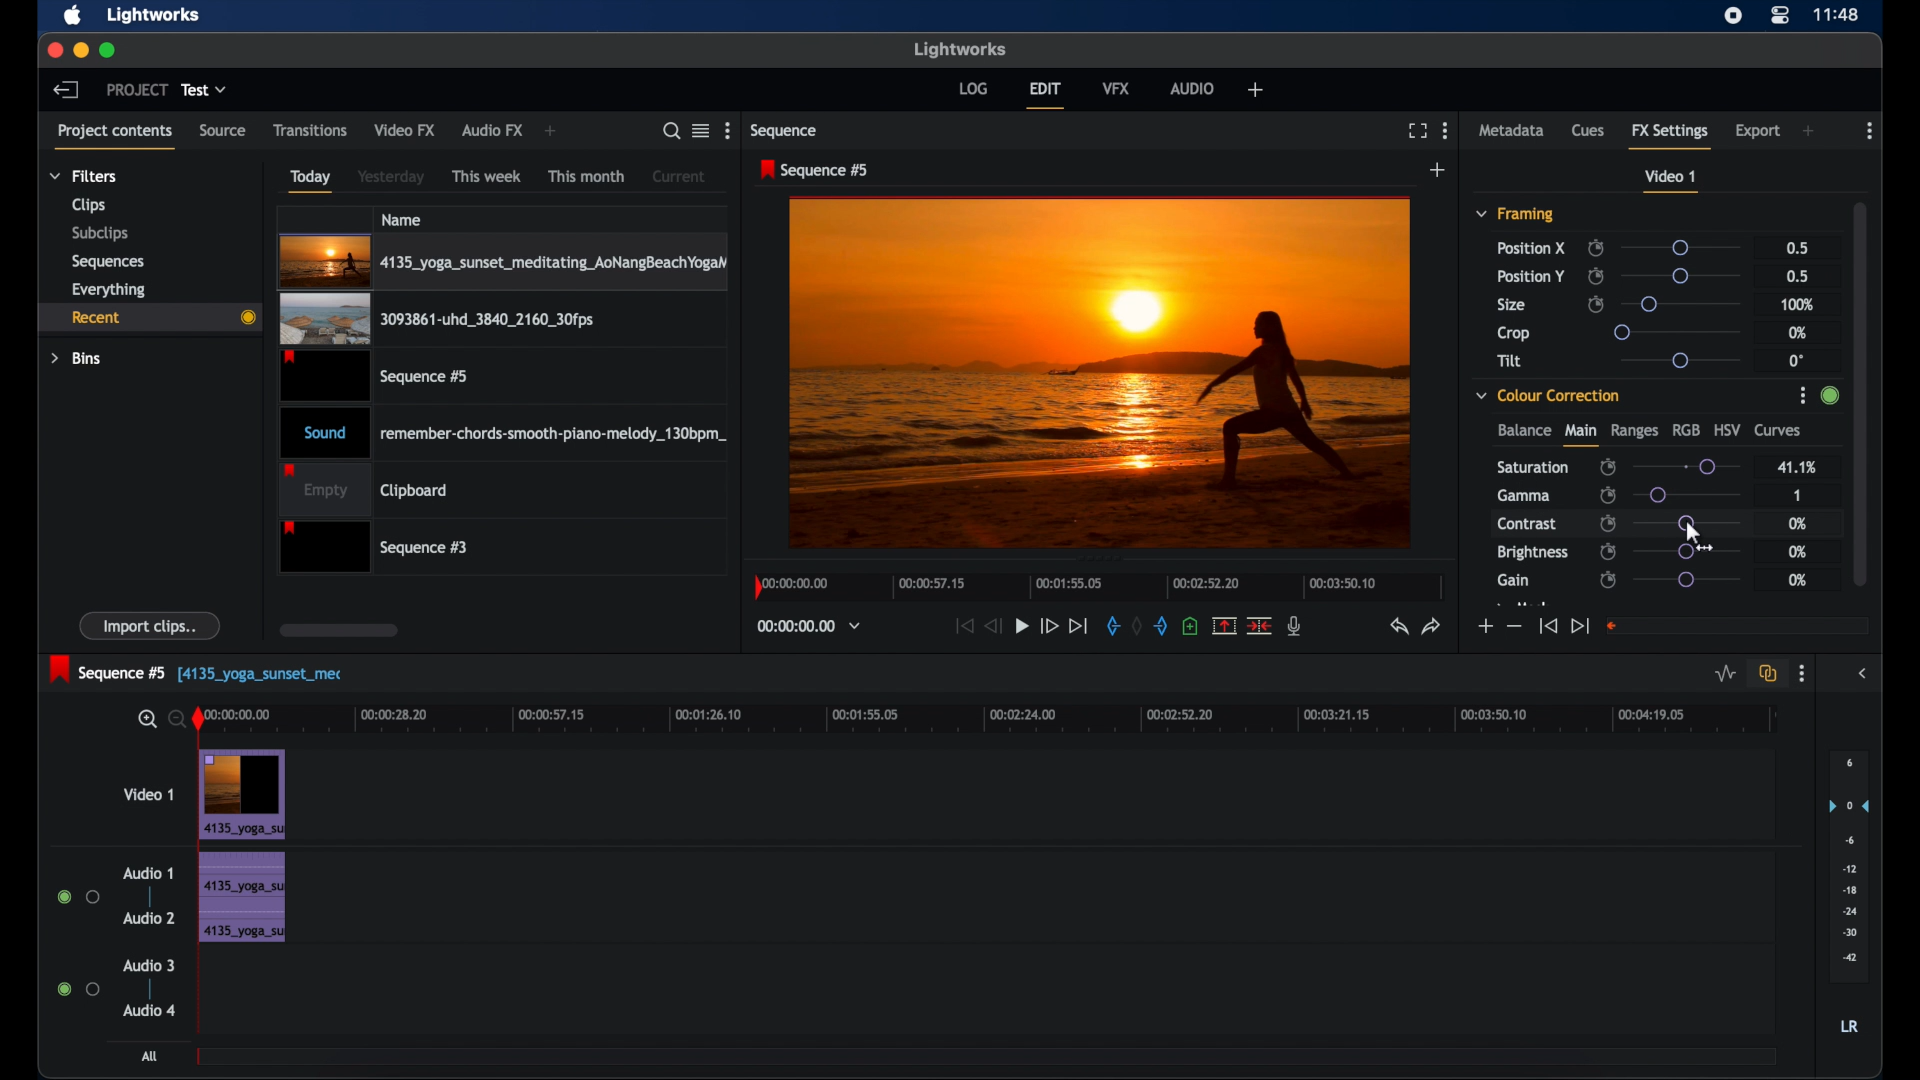 The height and width of the screenshot is (1080, 1920). What do you see at coordinates (78, 989) in the screenshot?
I see `radio buttons` at bounding box center [78, 989].